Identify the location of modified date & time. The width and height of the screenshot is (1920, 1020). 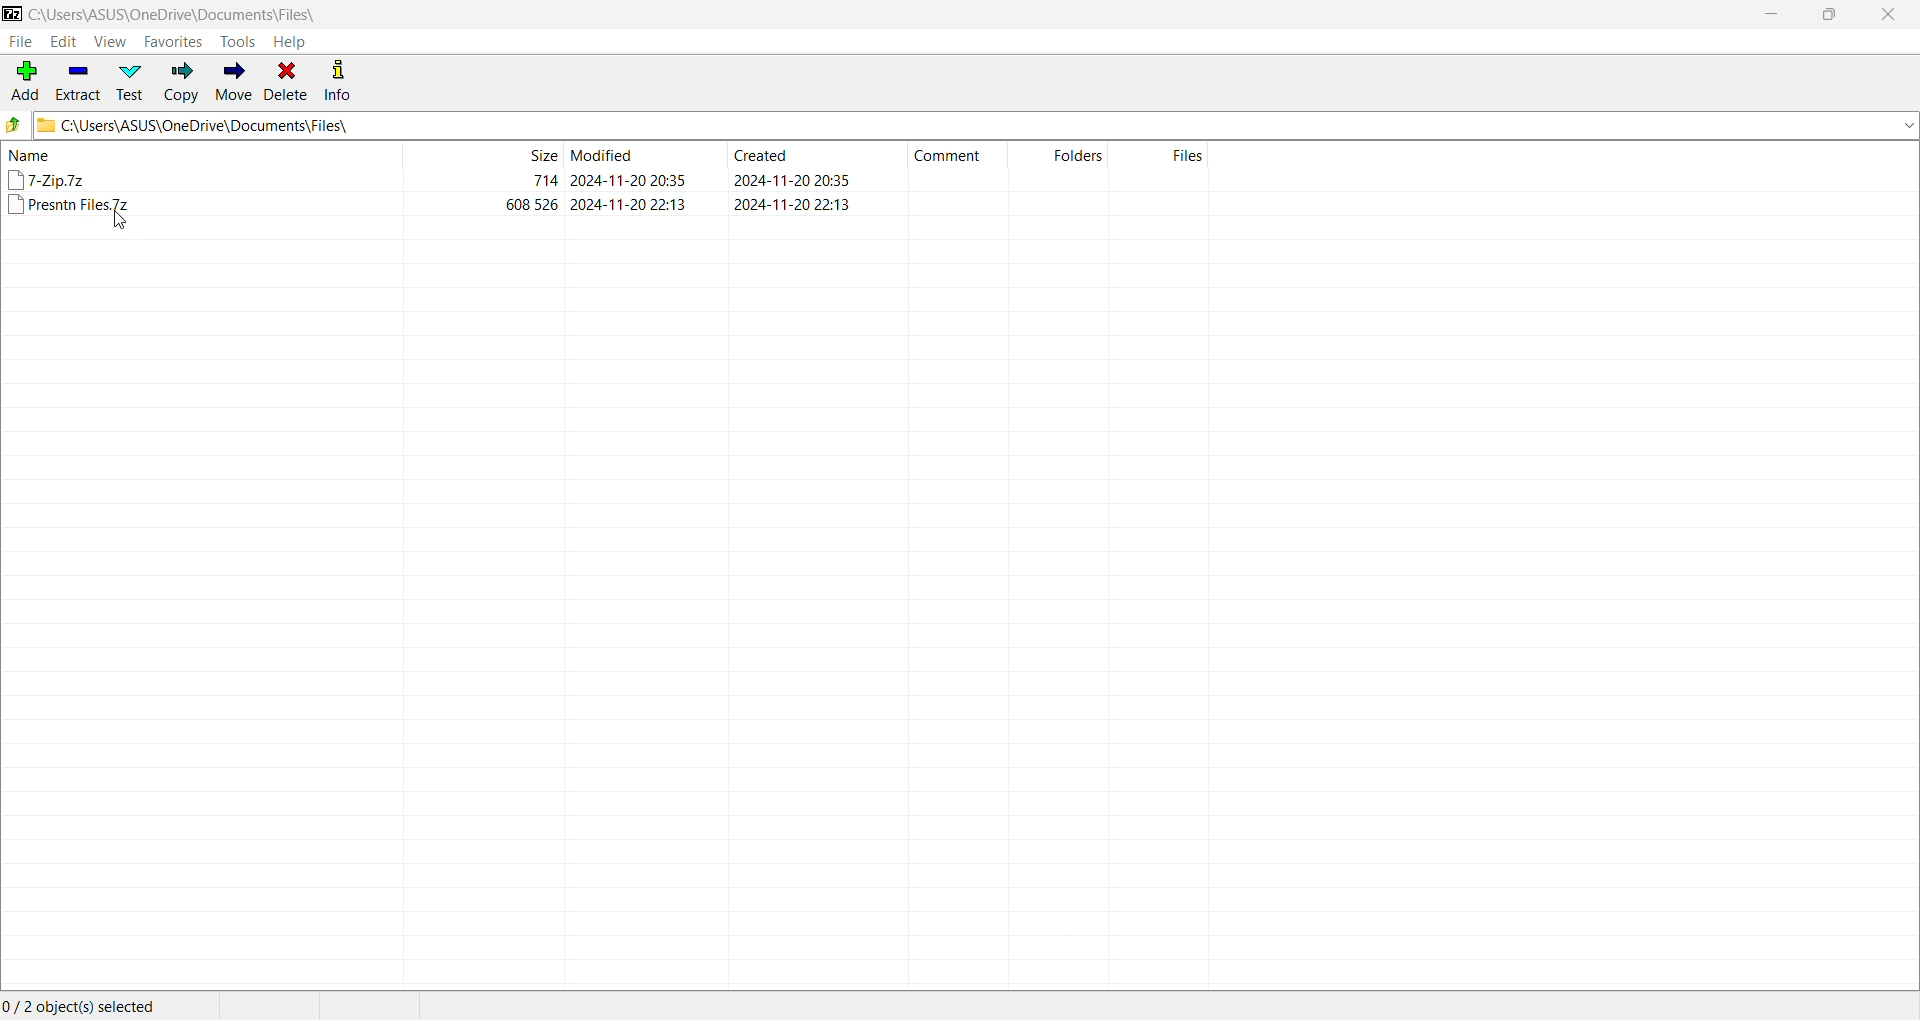
(628, 180).